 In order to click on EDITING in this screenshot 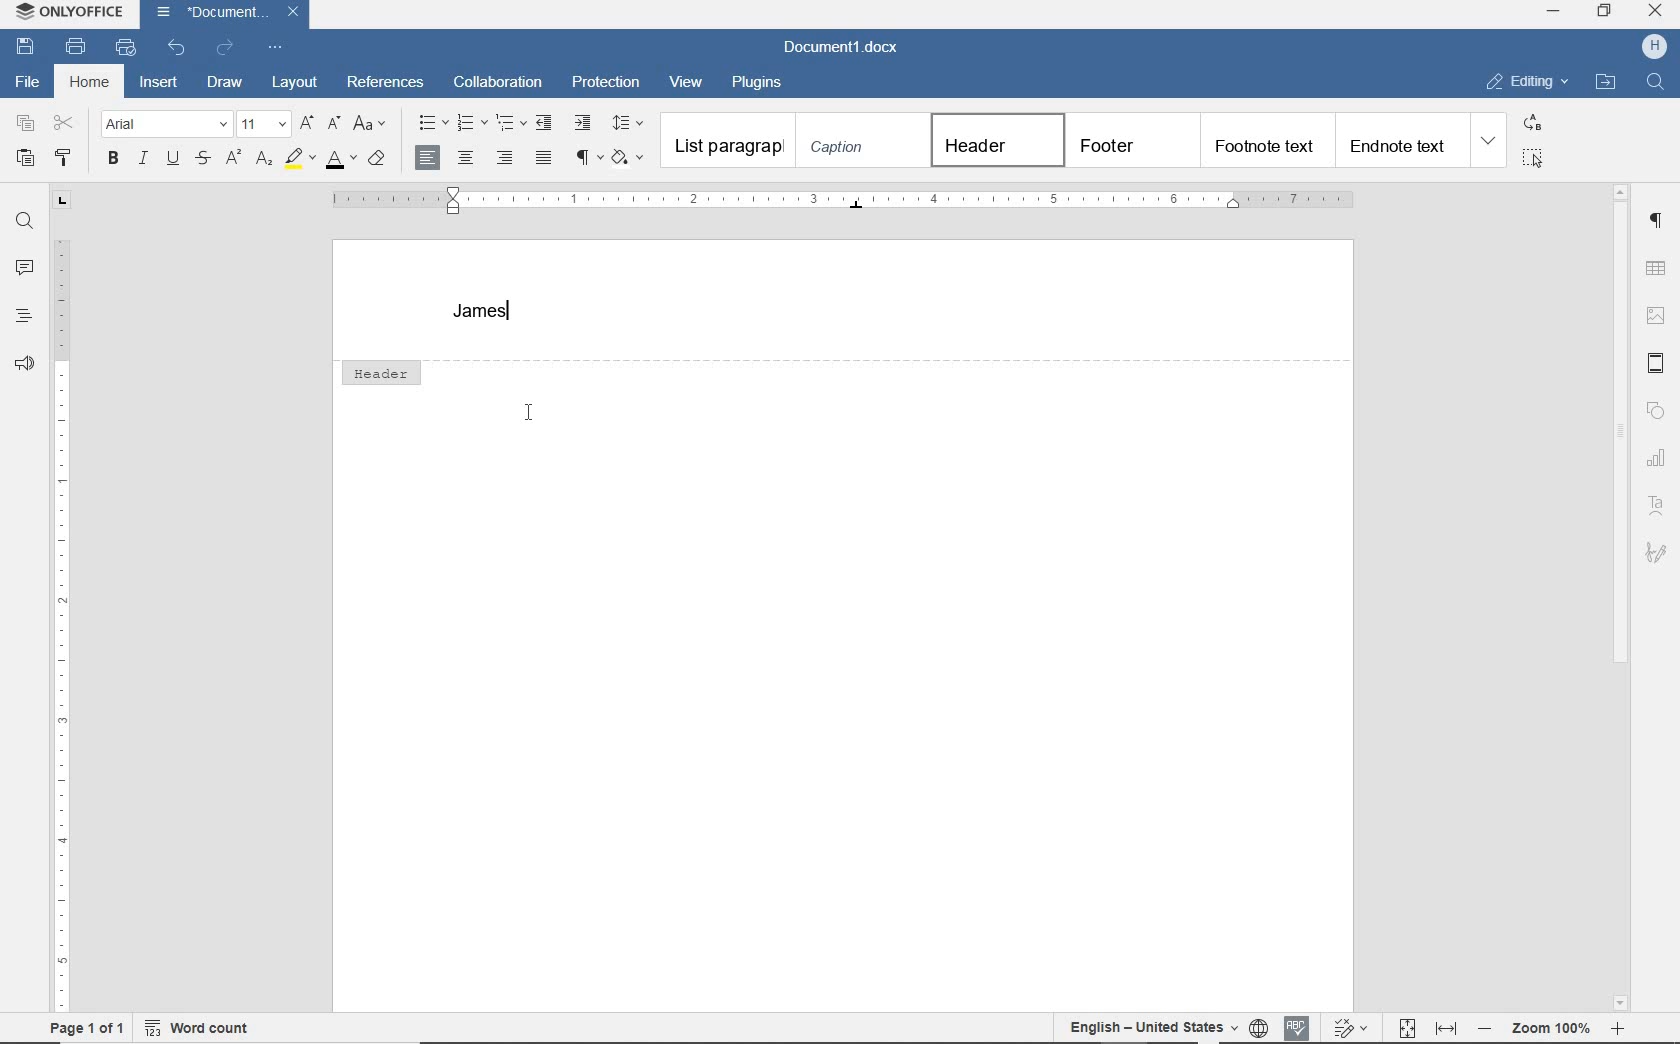, I will do `click(1526, 82)`.